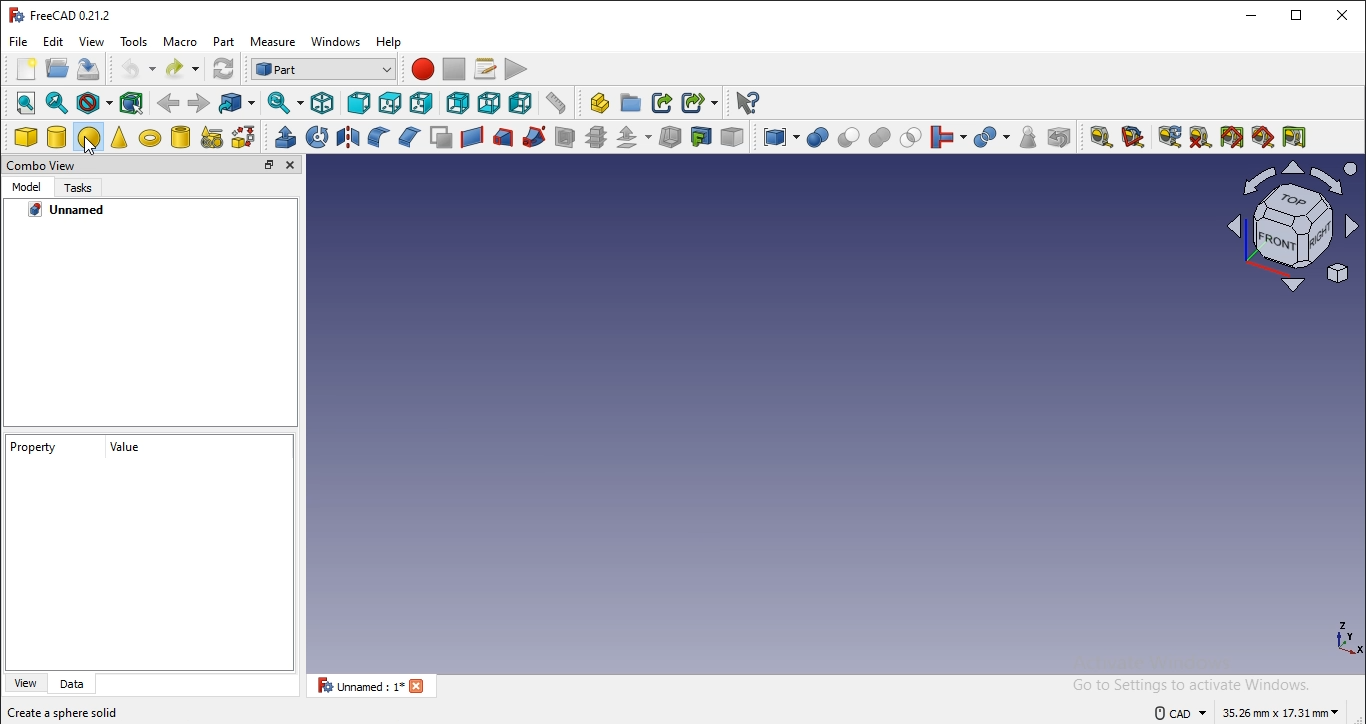 Image resolution: width=1366 pixels, height=724 pixels. I want to click on part, so click(226, 41).